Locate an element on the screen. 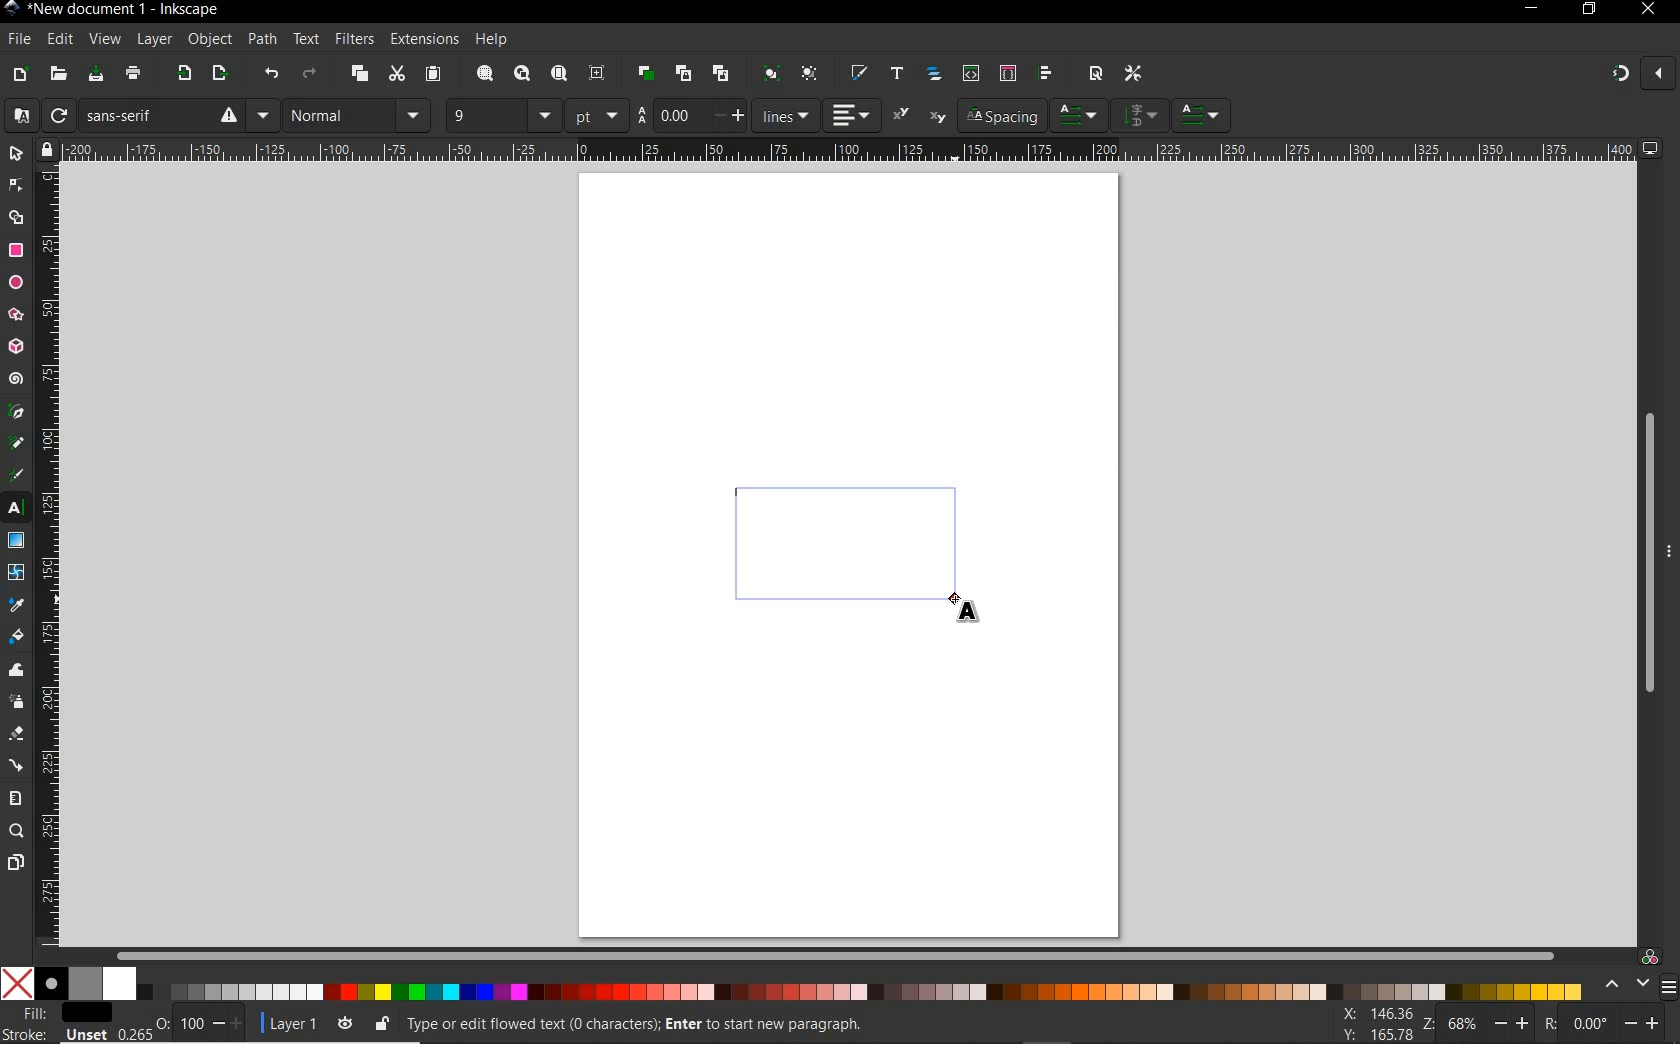  redo is located at coordinates (309, 76).